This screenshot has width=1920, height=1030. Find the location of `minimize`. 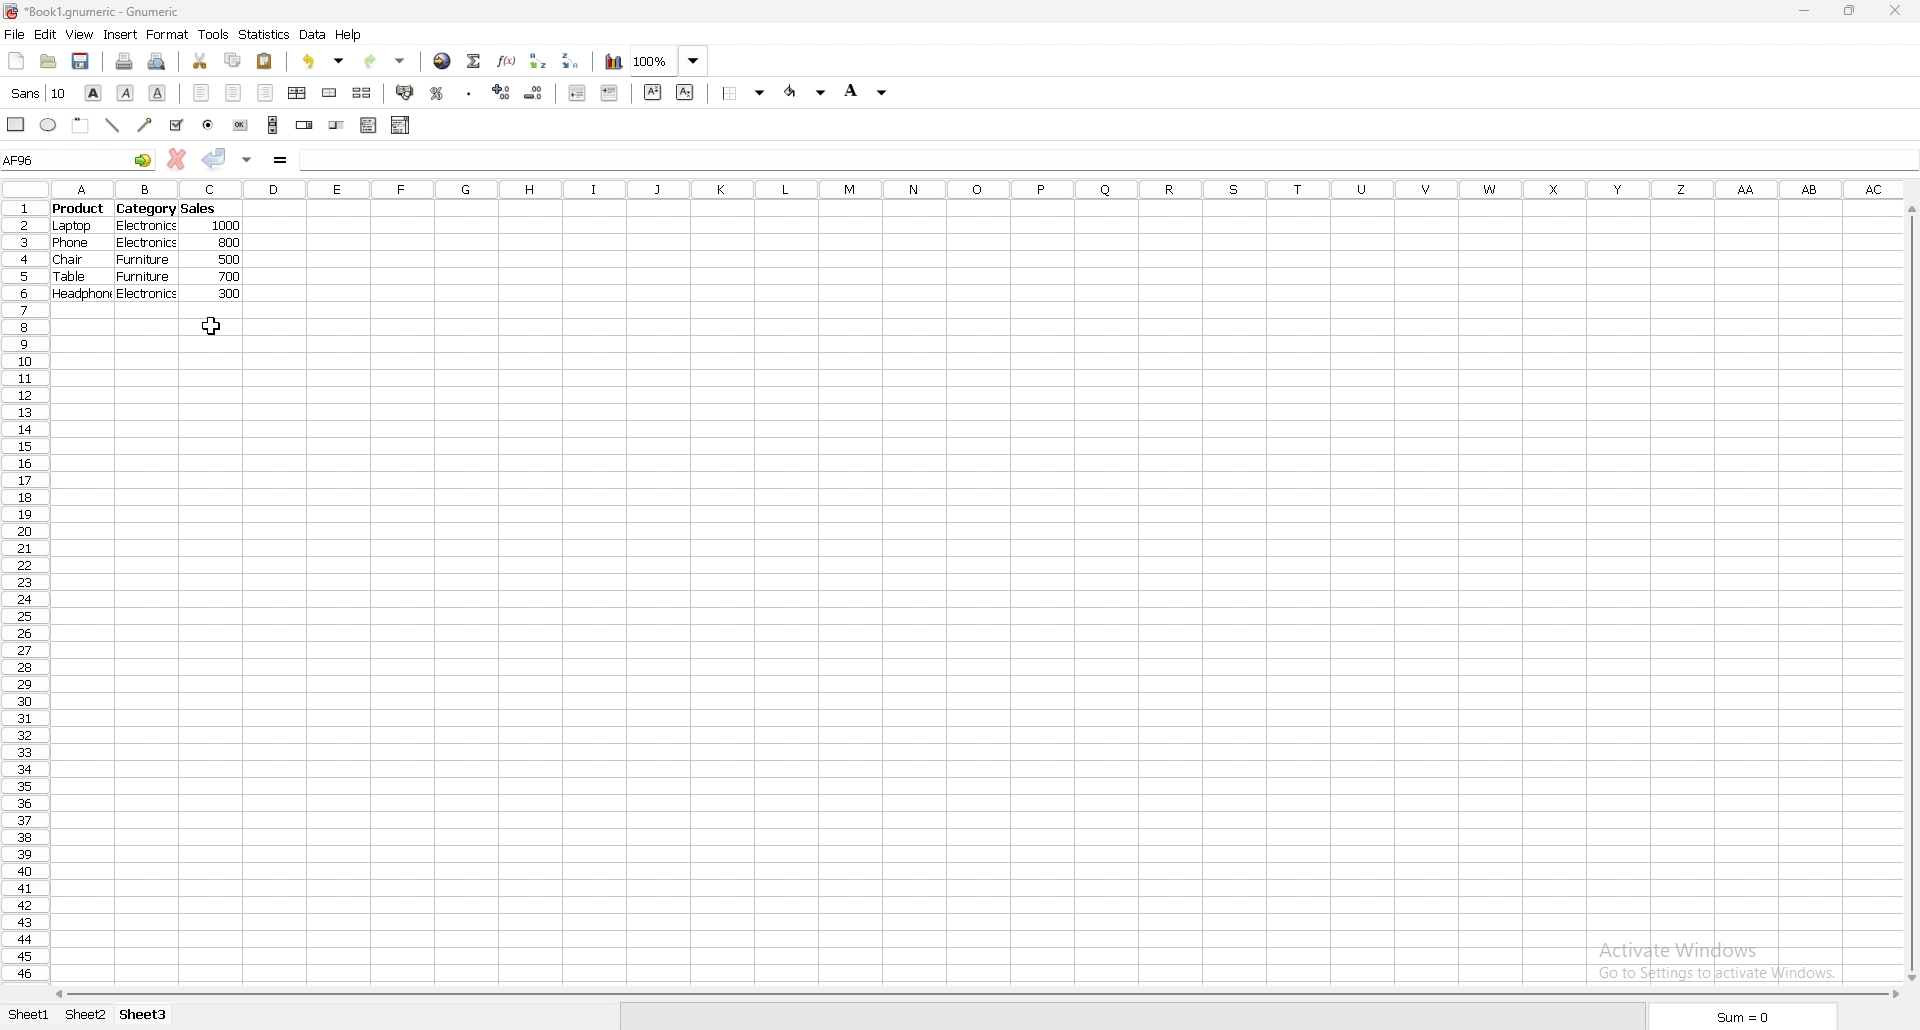

minimize is located at coordinates (1805, 11).